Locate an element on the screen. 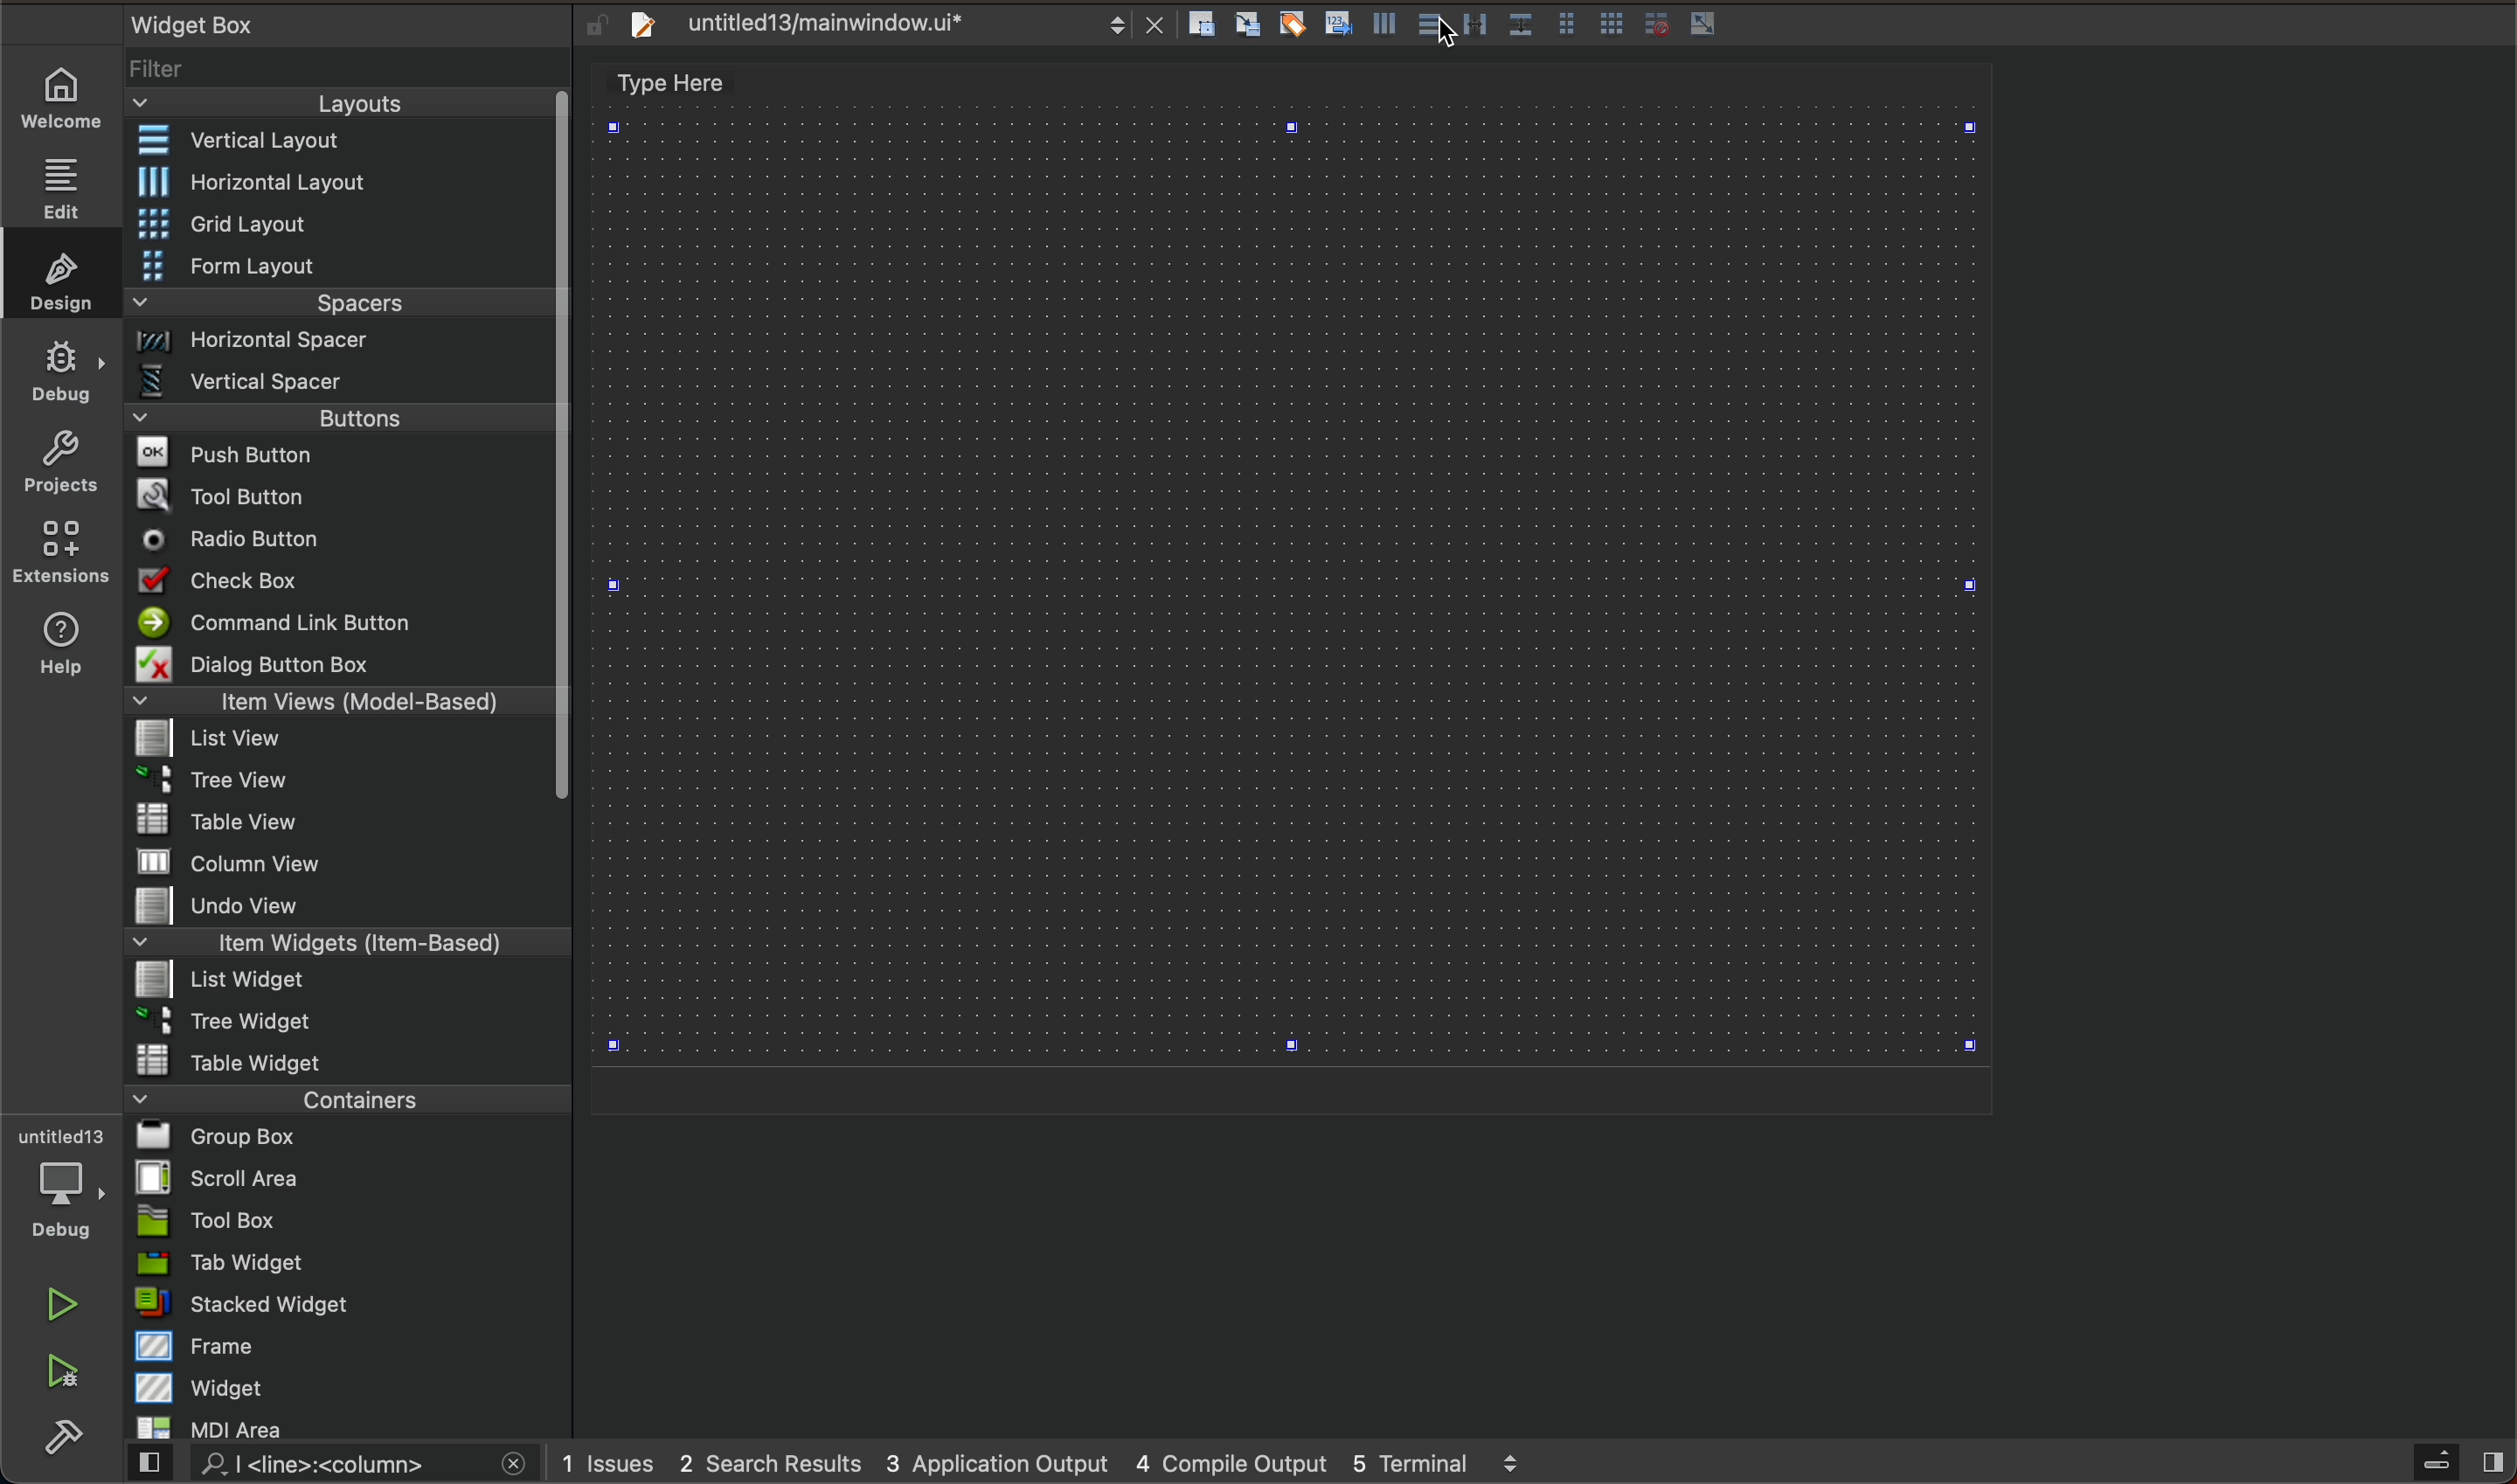  text is located at coordinates (181, 20).